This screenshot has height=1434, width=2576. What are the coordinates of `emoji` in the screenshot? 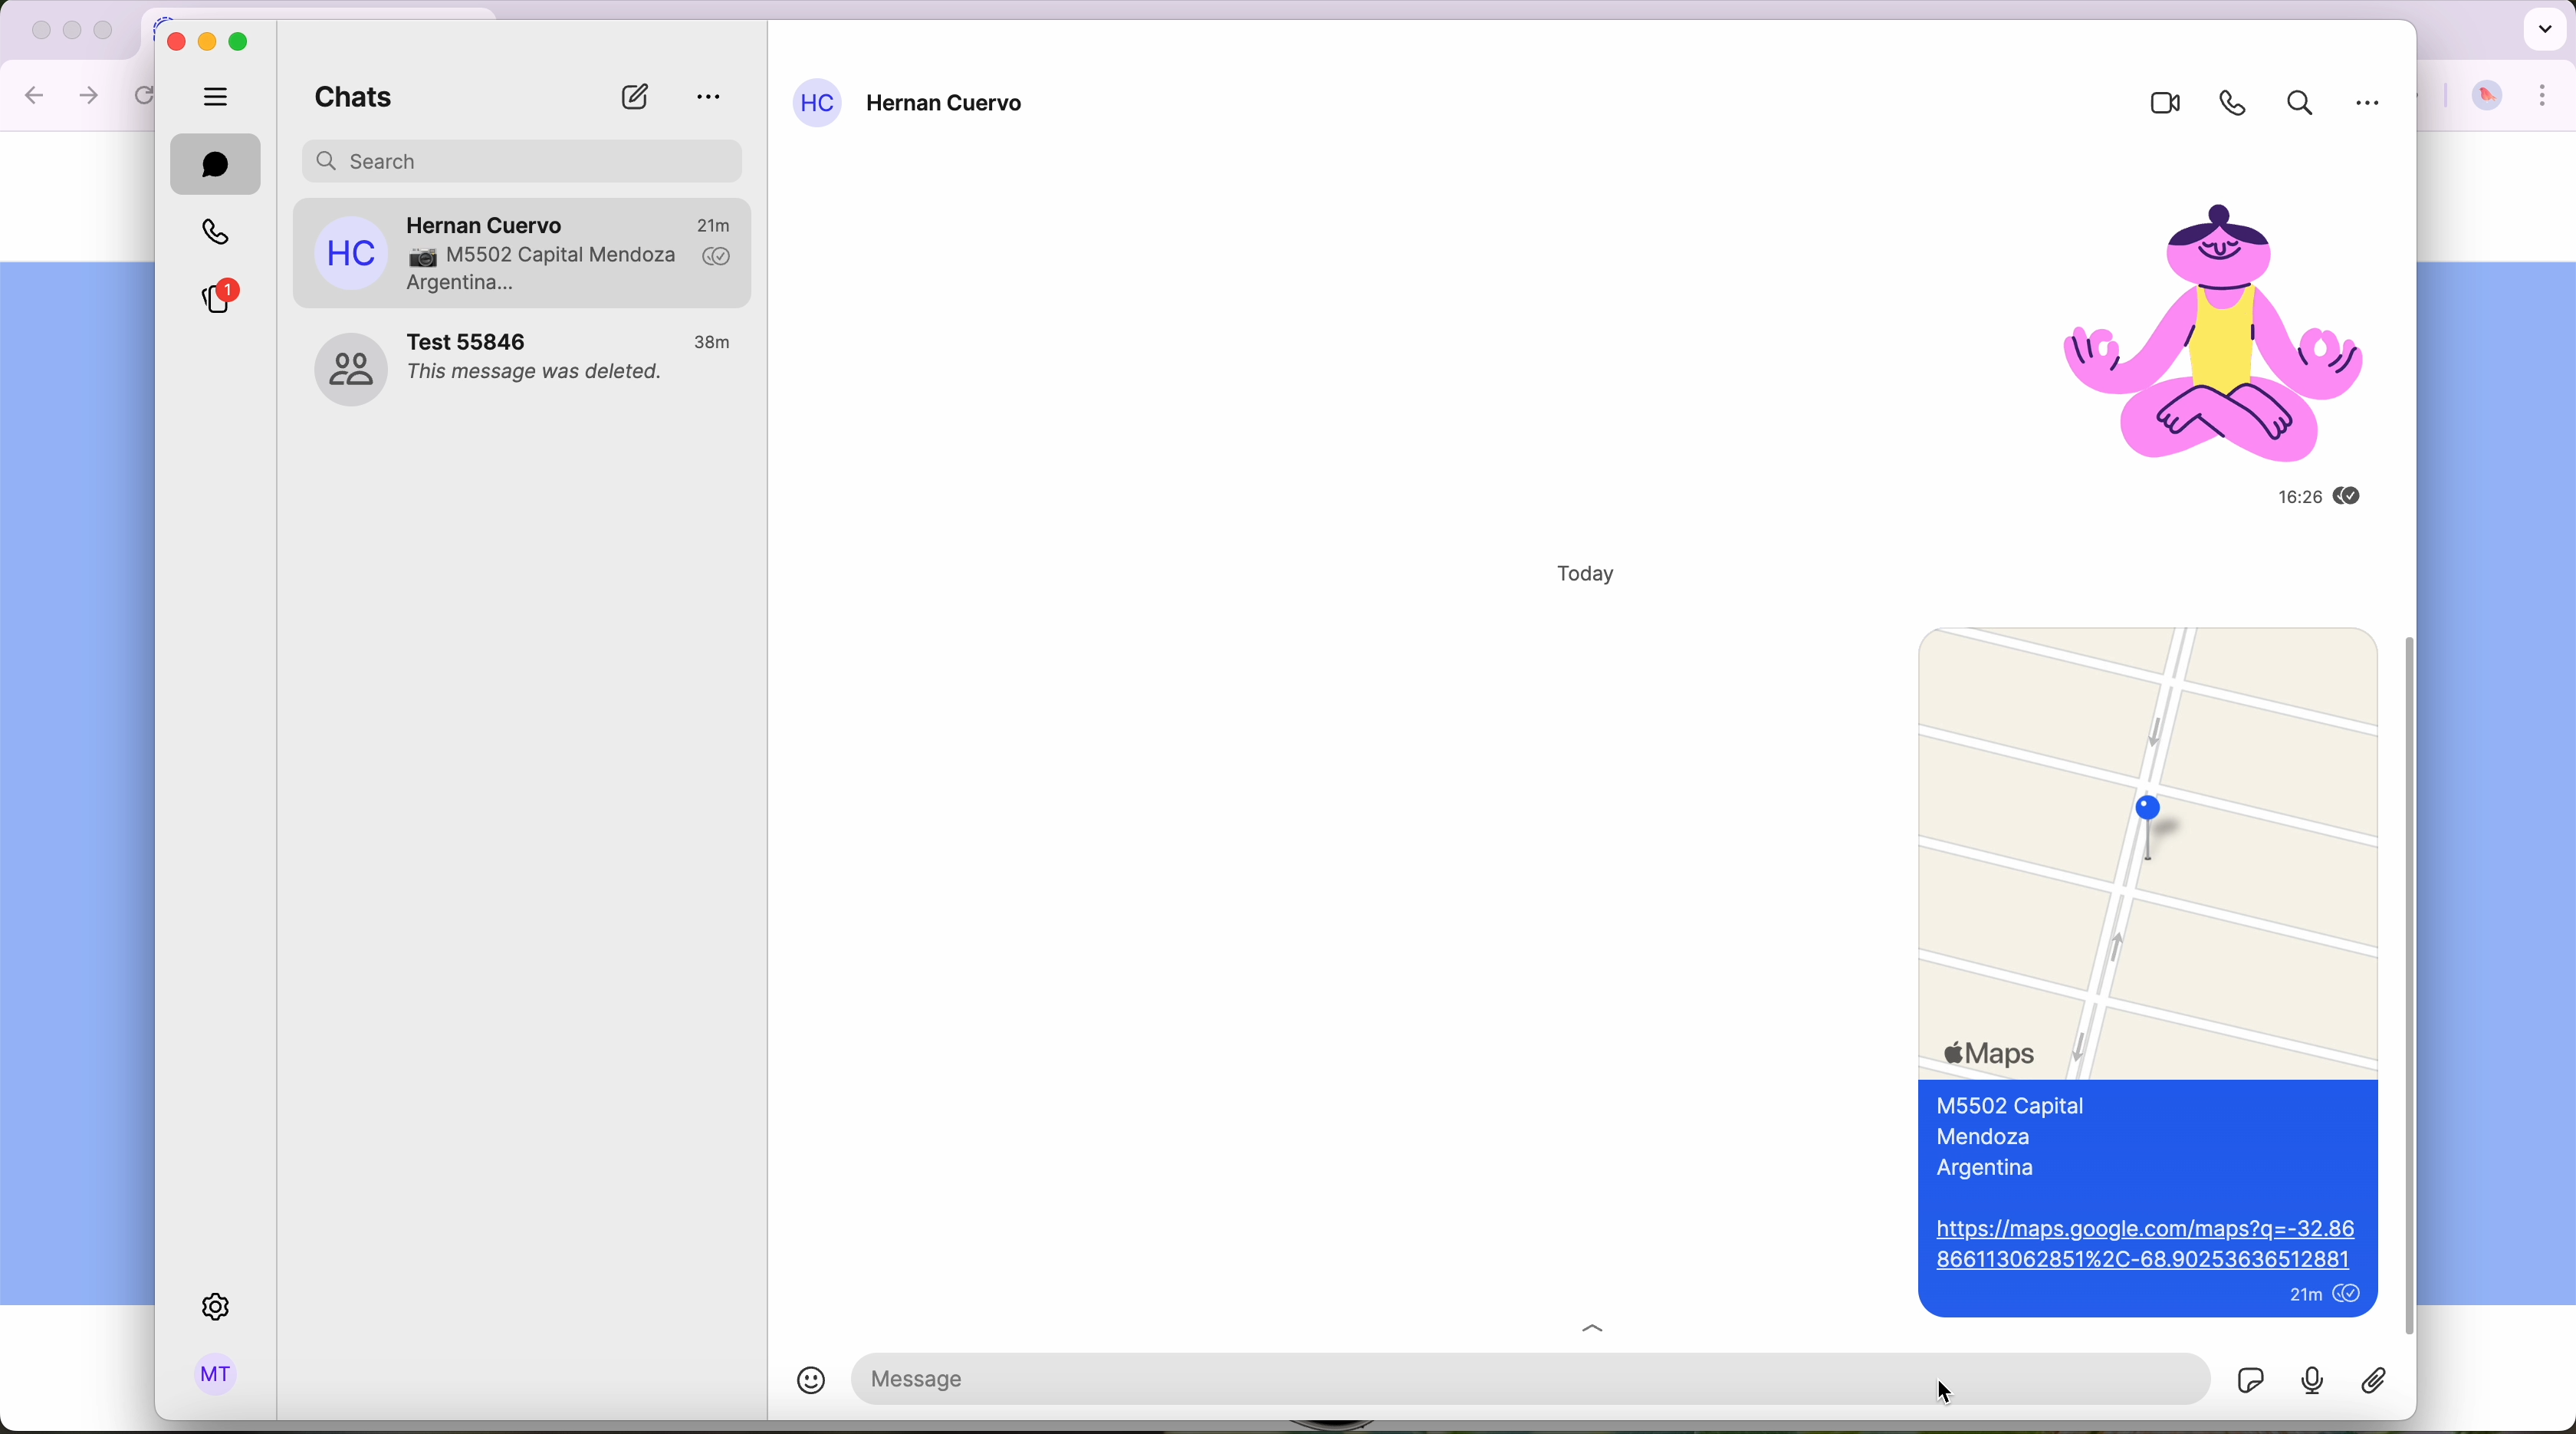 It's located at (793, 1384).